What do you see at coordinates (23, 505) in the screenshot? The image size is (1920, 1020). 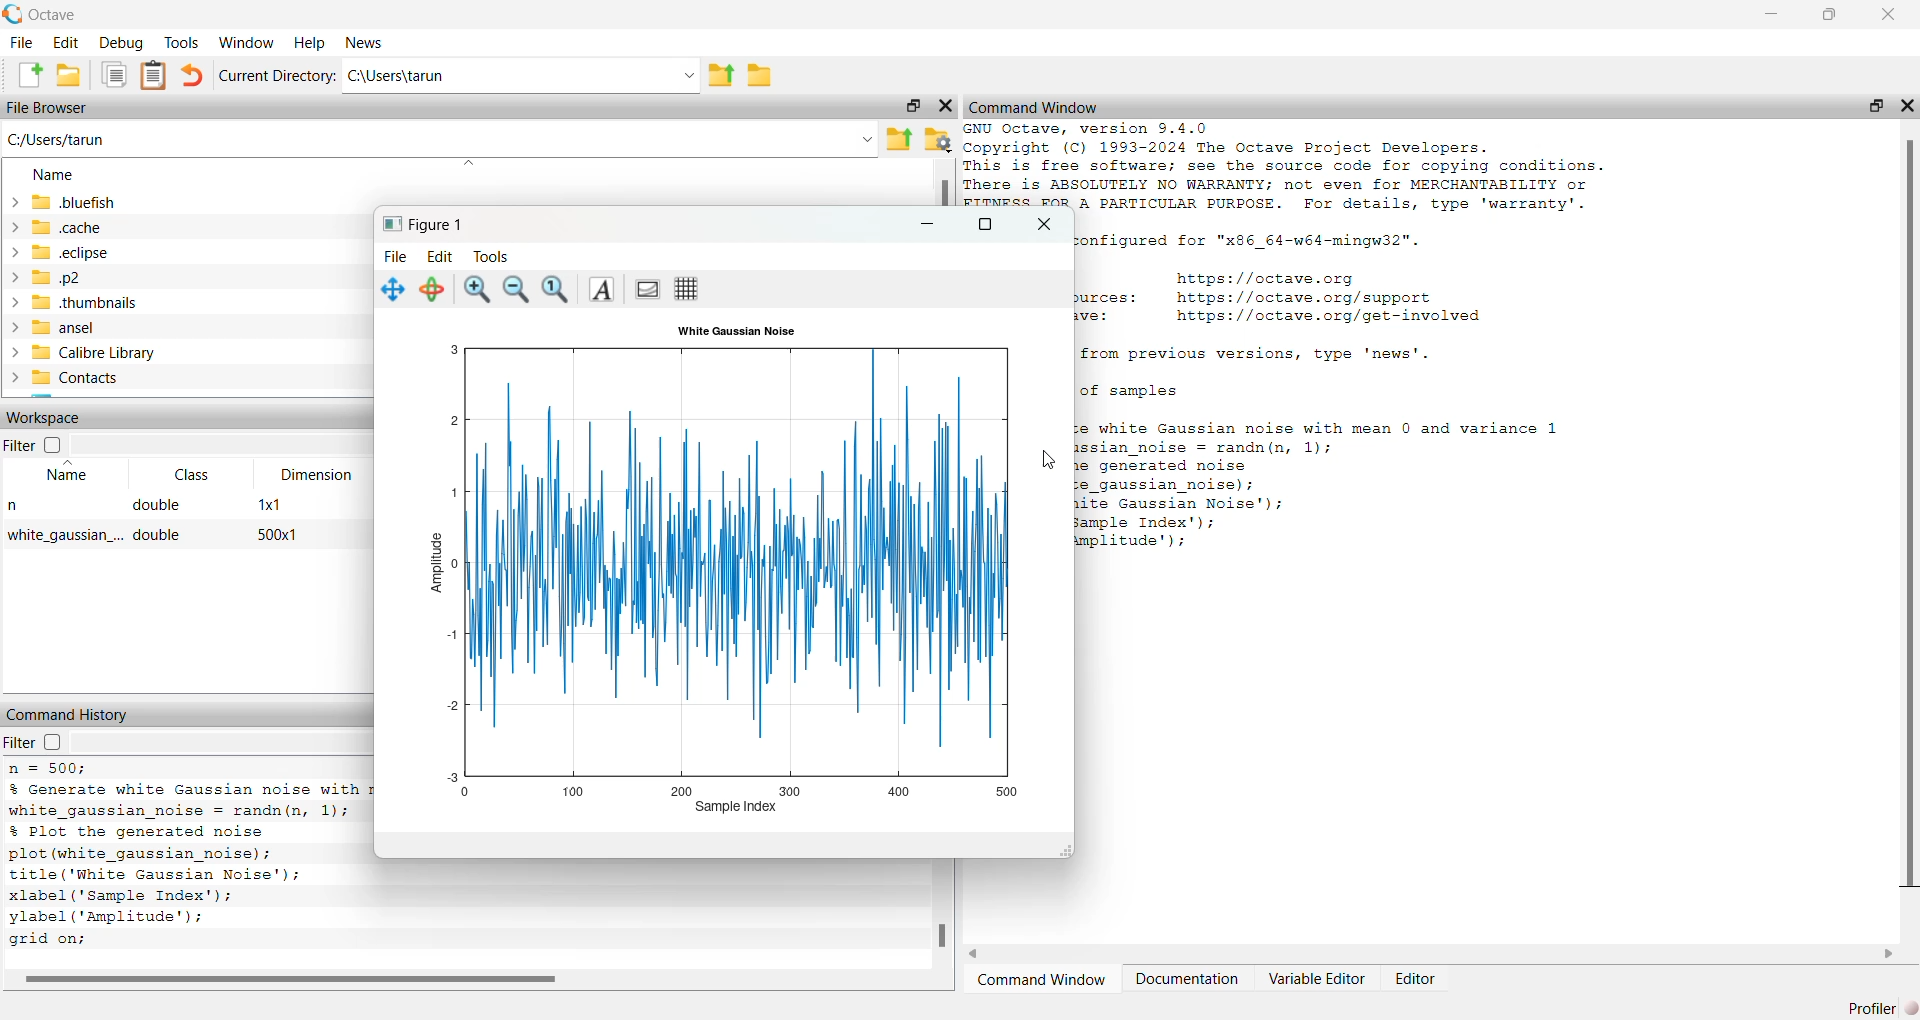 I see `n` at bounding box center [23, 505].